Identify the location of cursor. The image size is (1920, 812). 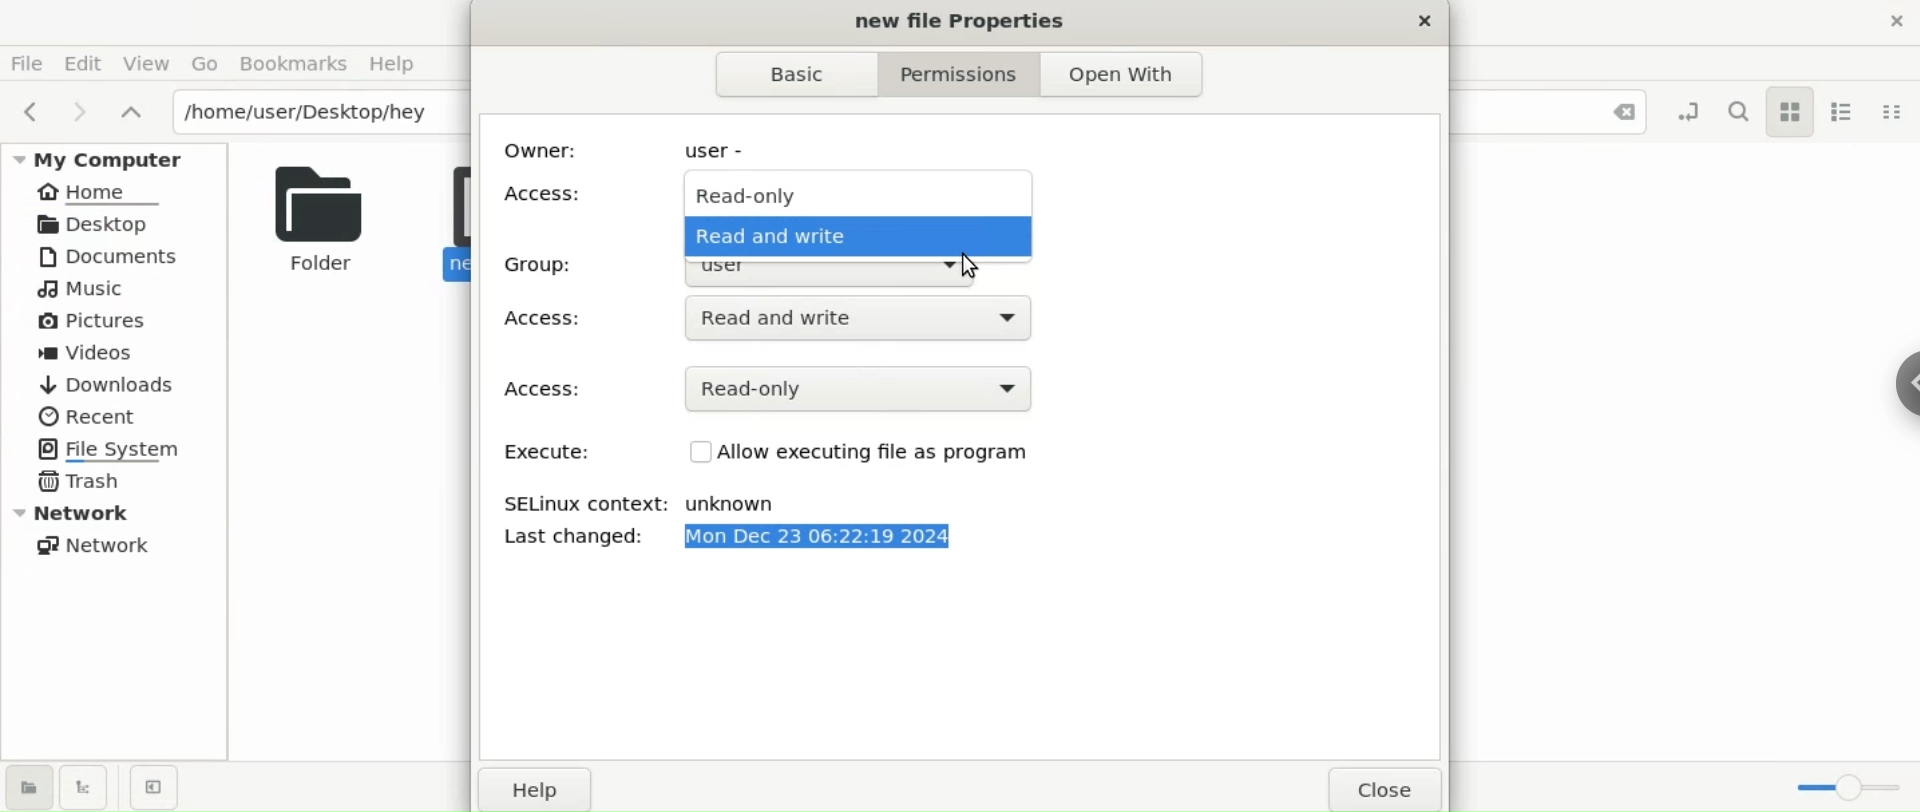
(972, 267).